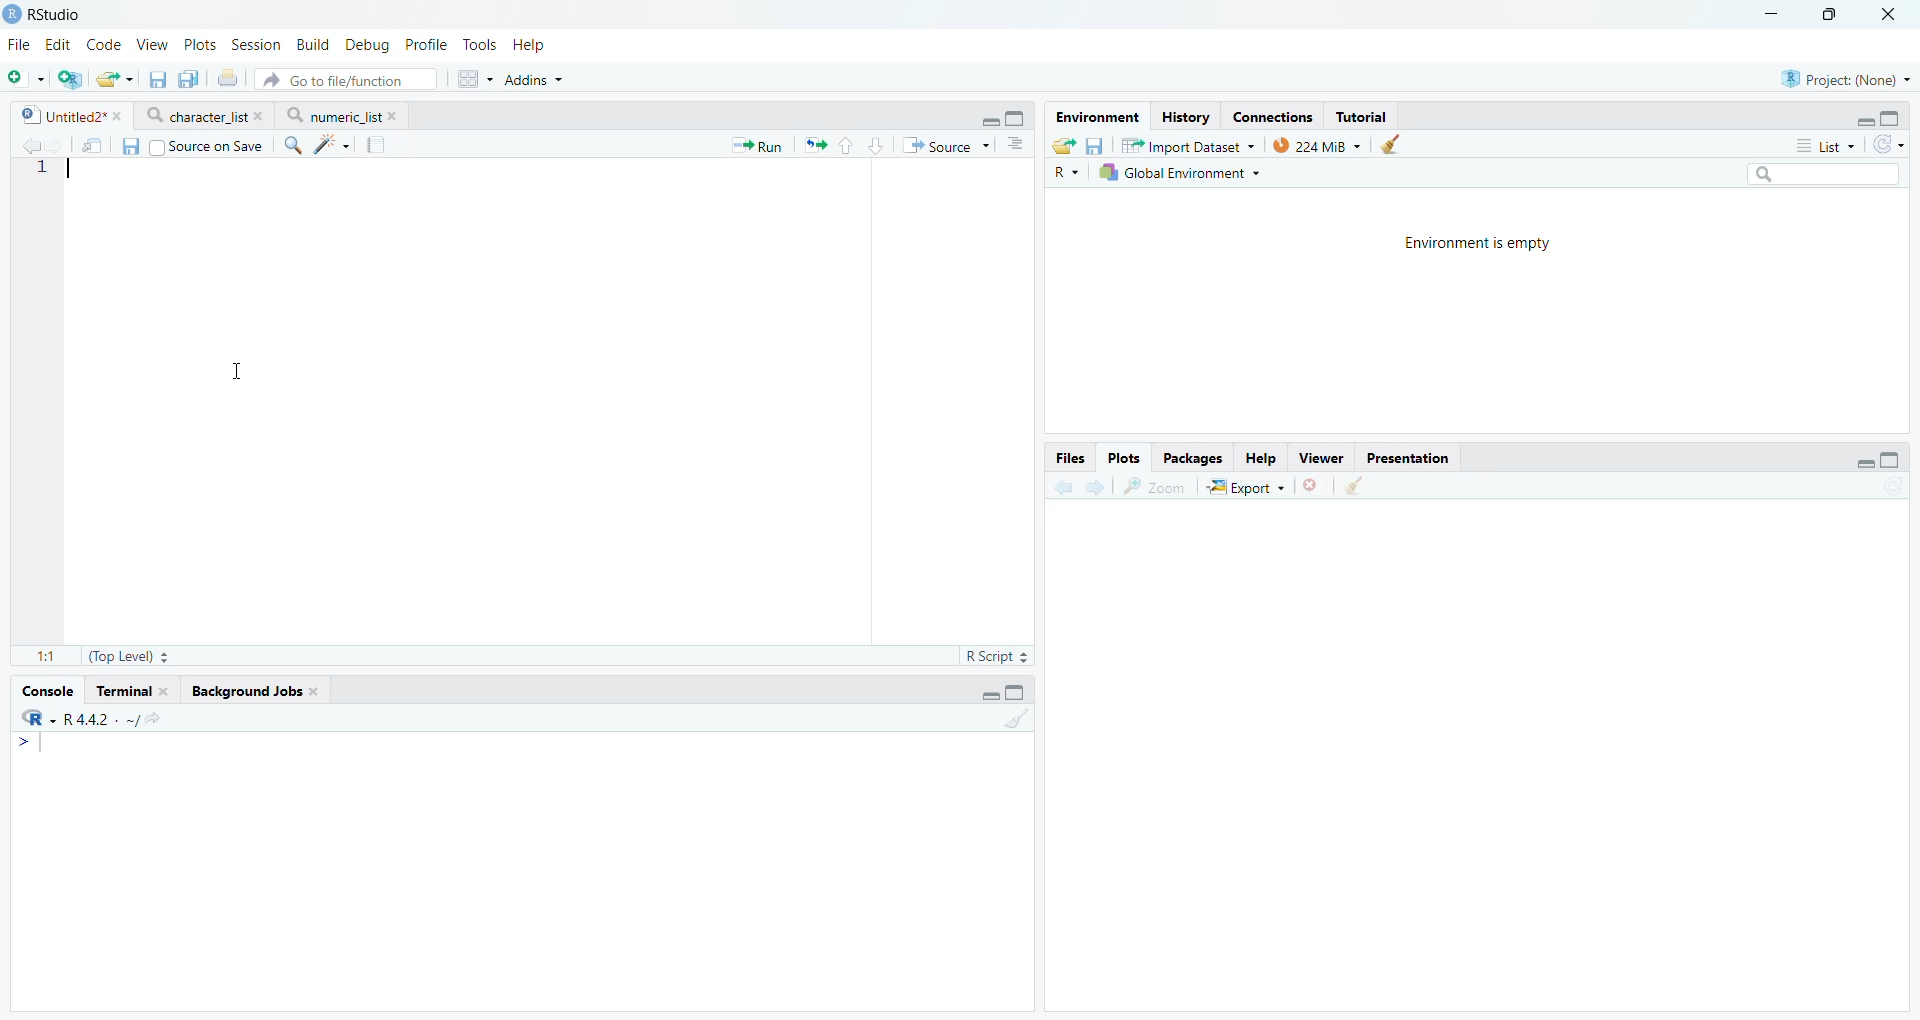 The width and height of the screenshot is (1920, 1020). I want to click on Clear, so click(1397, 145).